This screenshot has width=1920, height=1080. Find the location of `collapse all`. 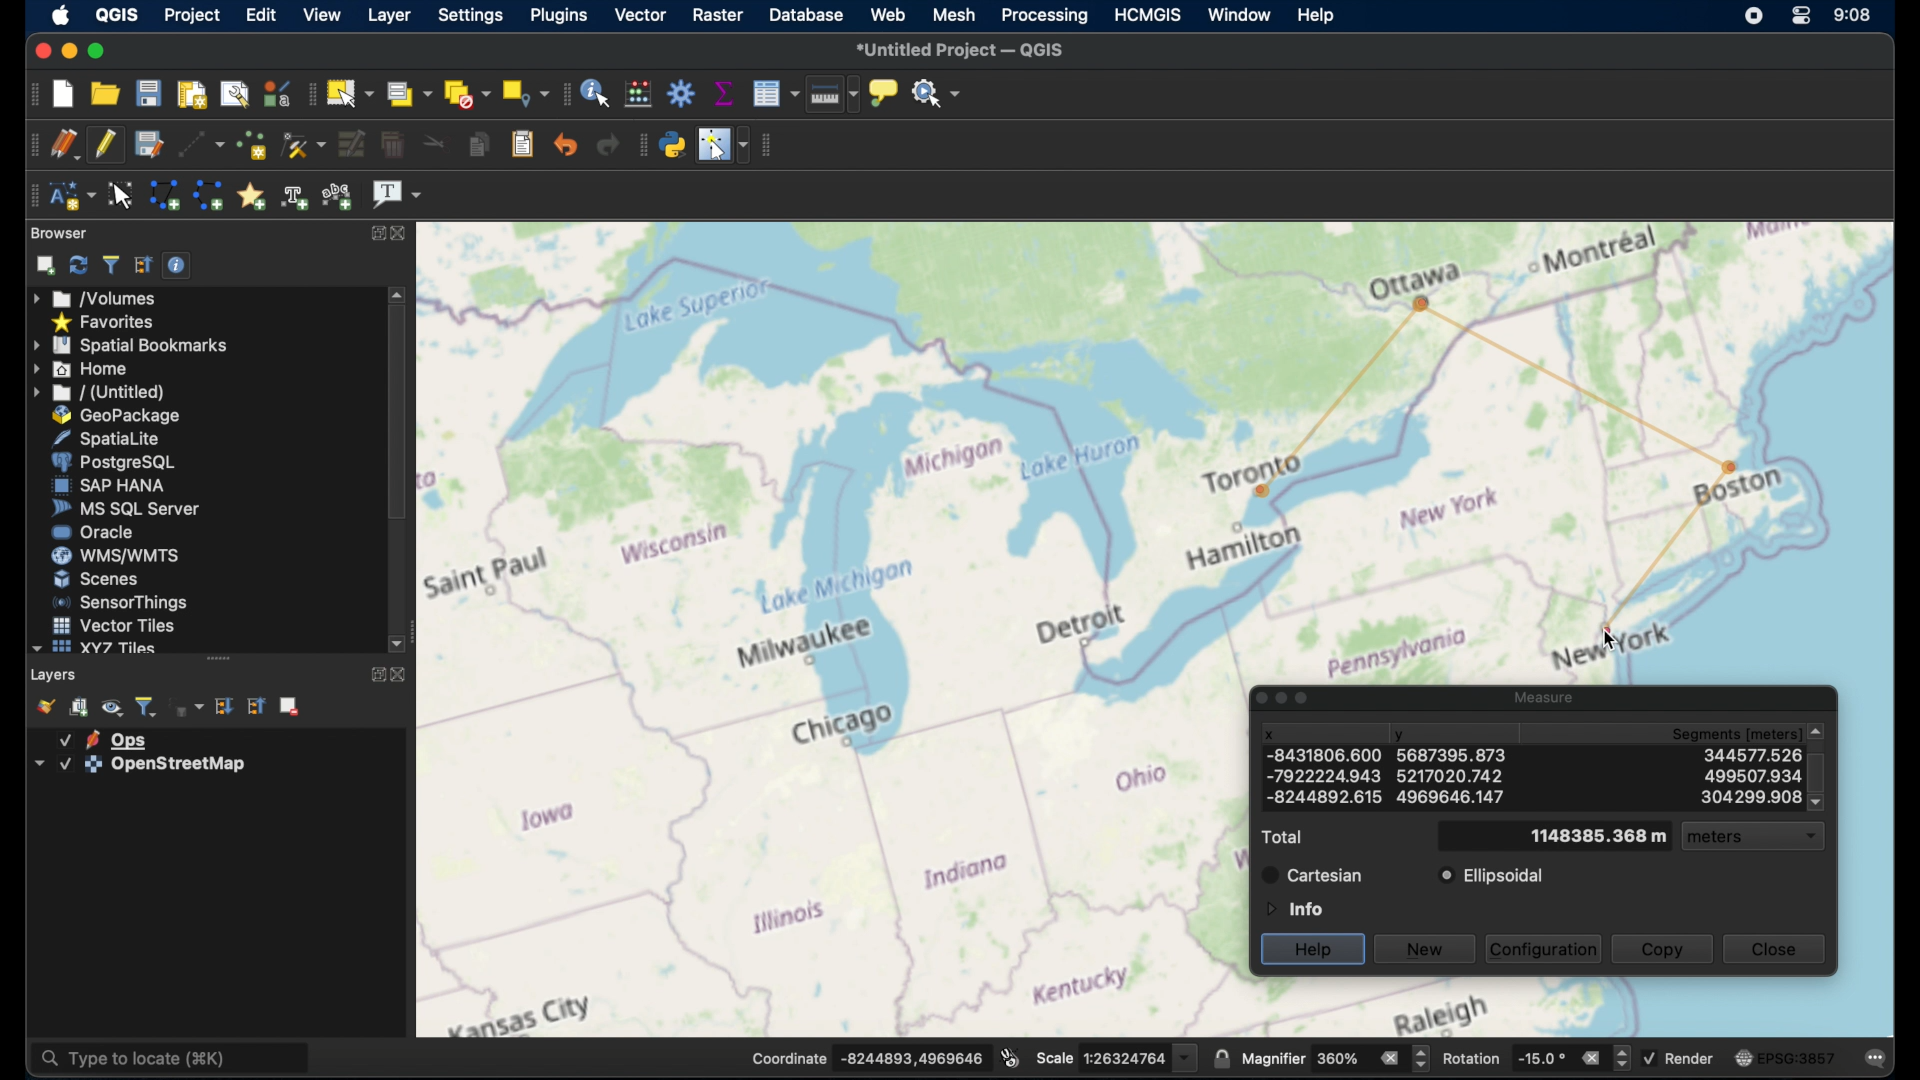

collapse all is located at coordinates (256, 706).